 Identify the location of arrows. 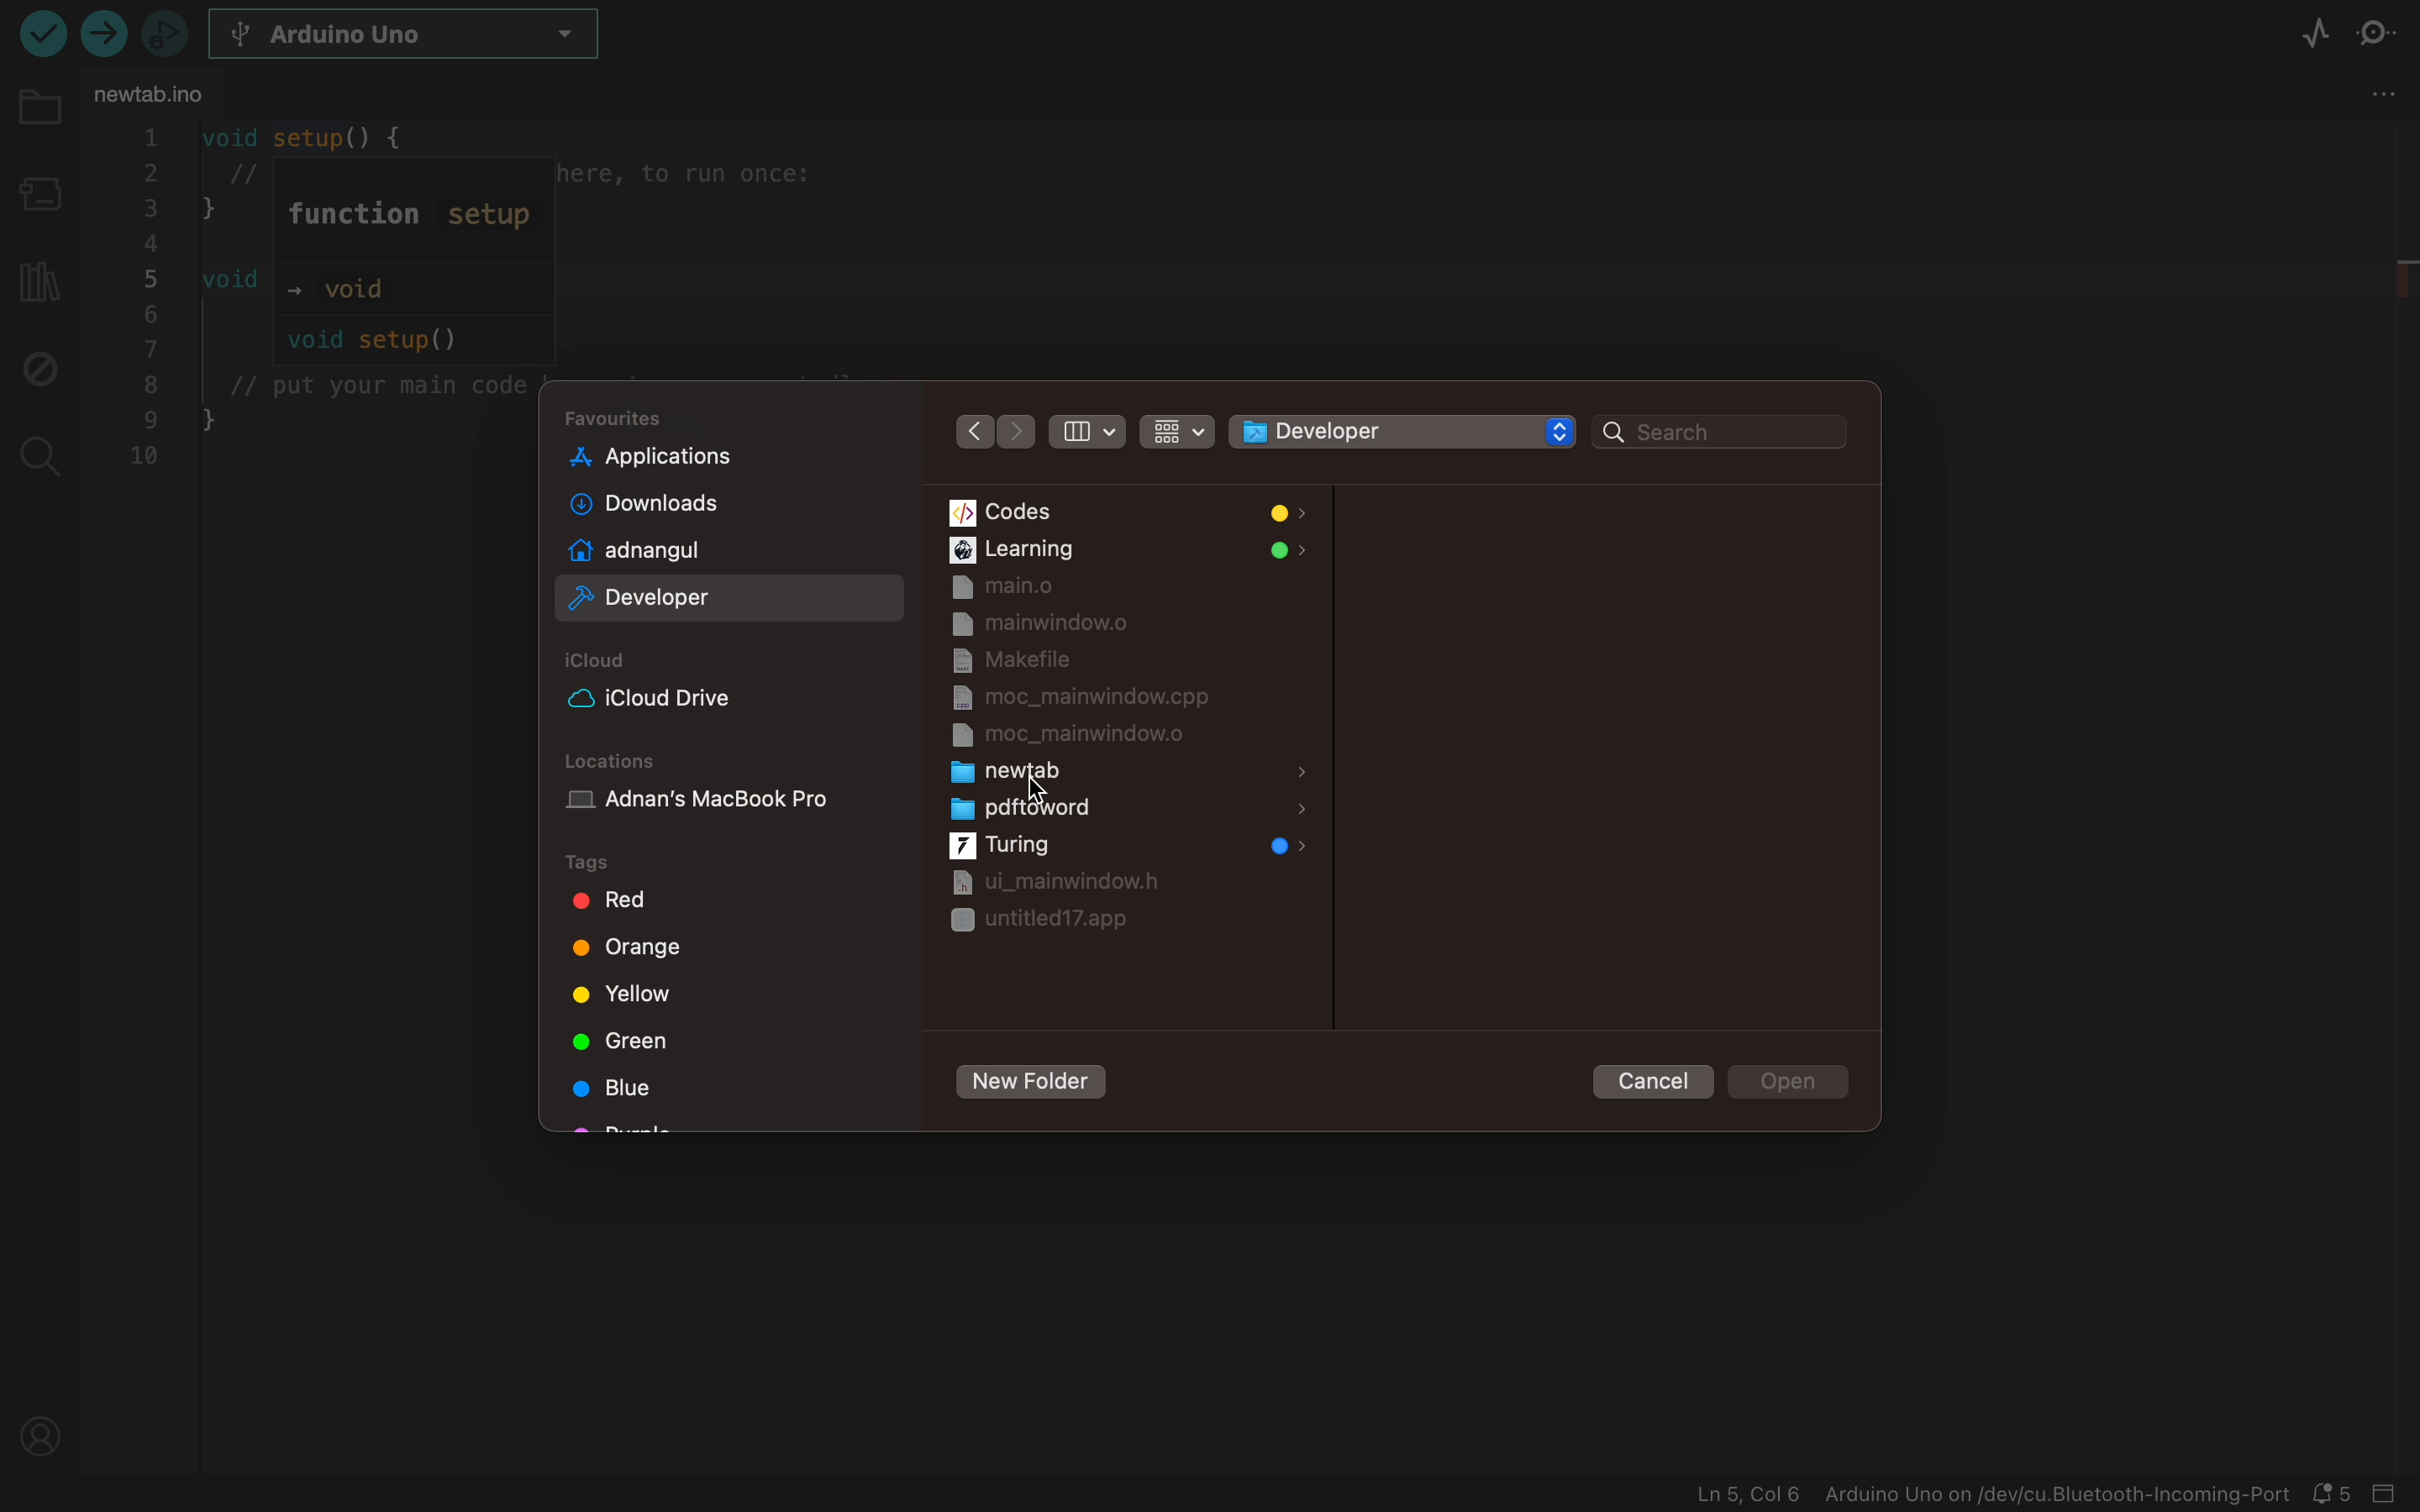
(992, 430).